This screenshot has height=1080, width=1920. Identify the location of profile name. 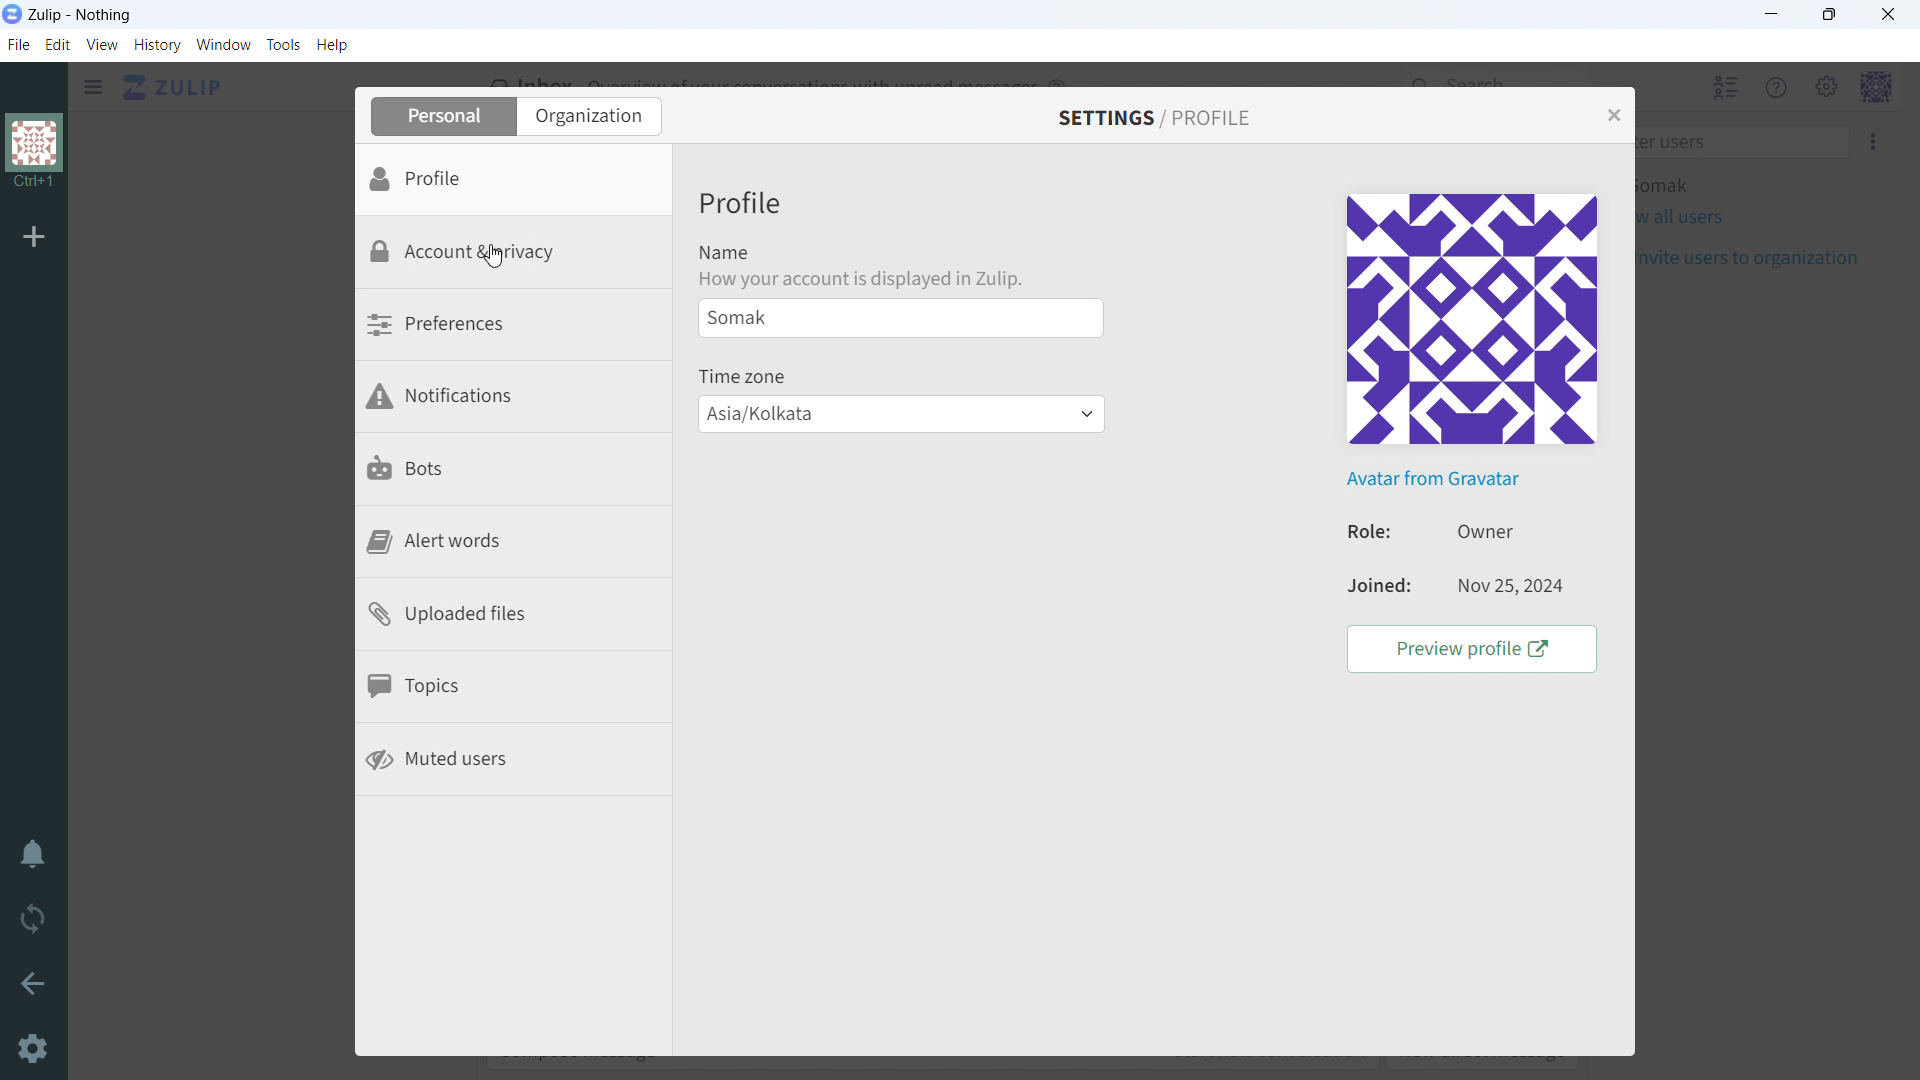
(899, 318).